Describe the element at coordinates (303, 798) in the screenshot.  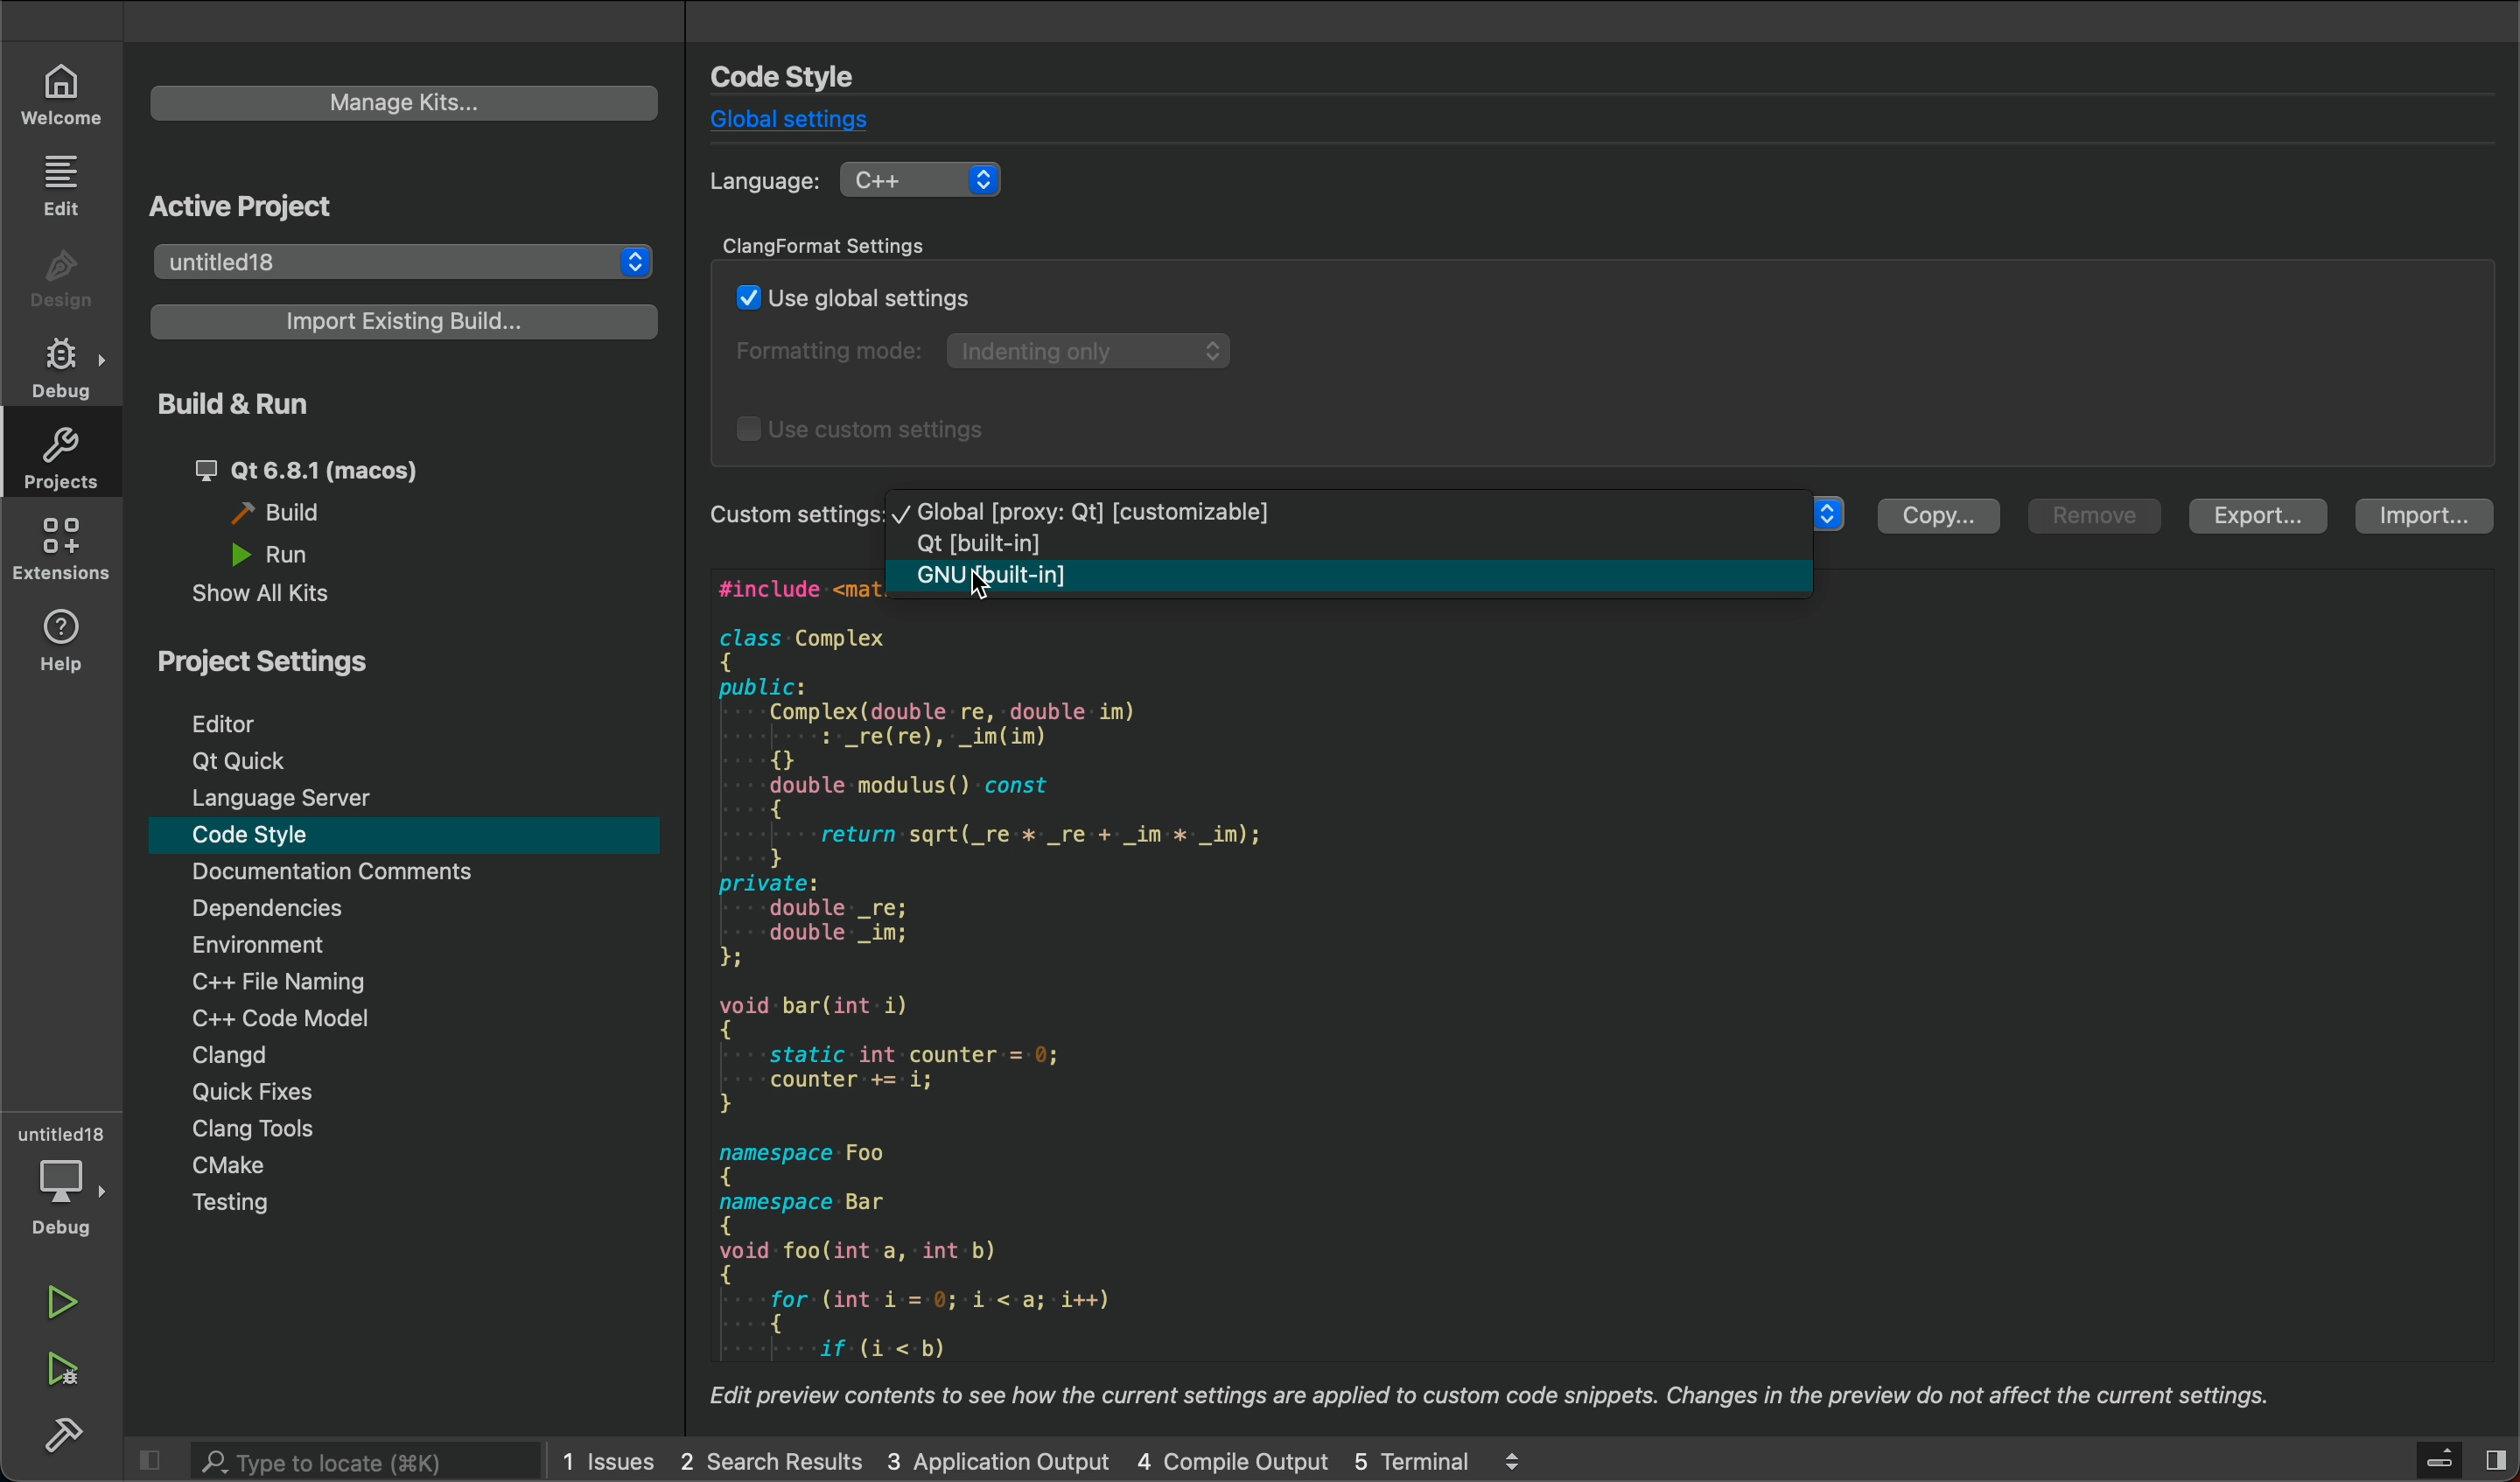
I see `language` at that location.